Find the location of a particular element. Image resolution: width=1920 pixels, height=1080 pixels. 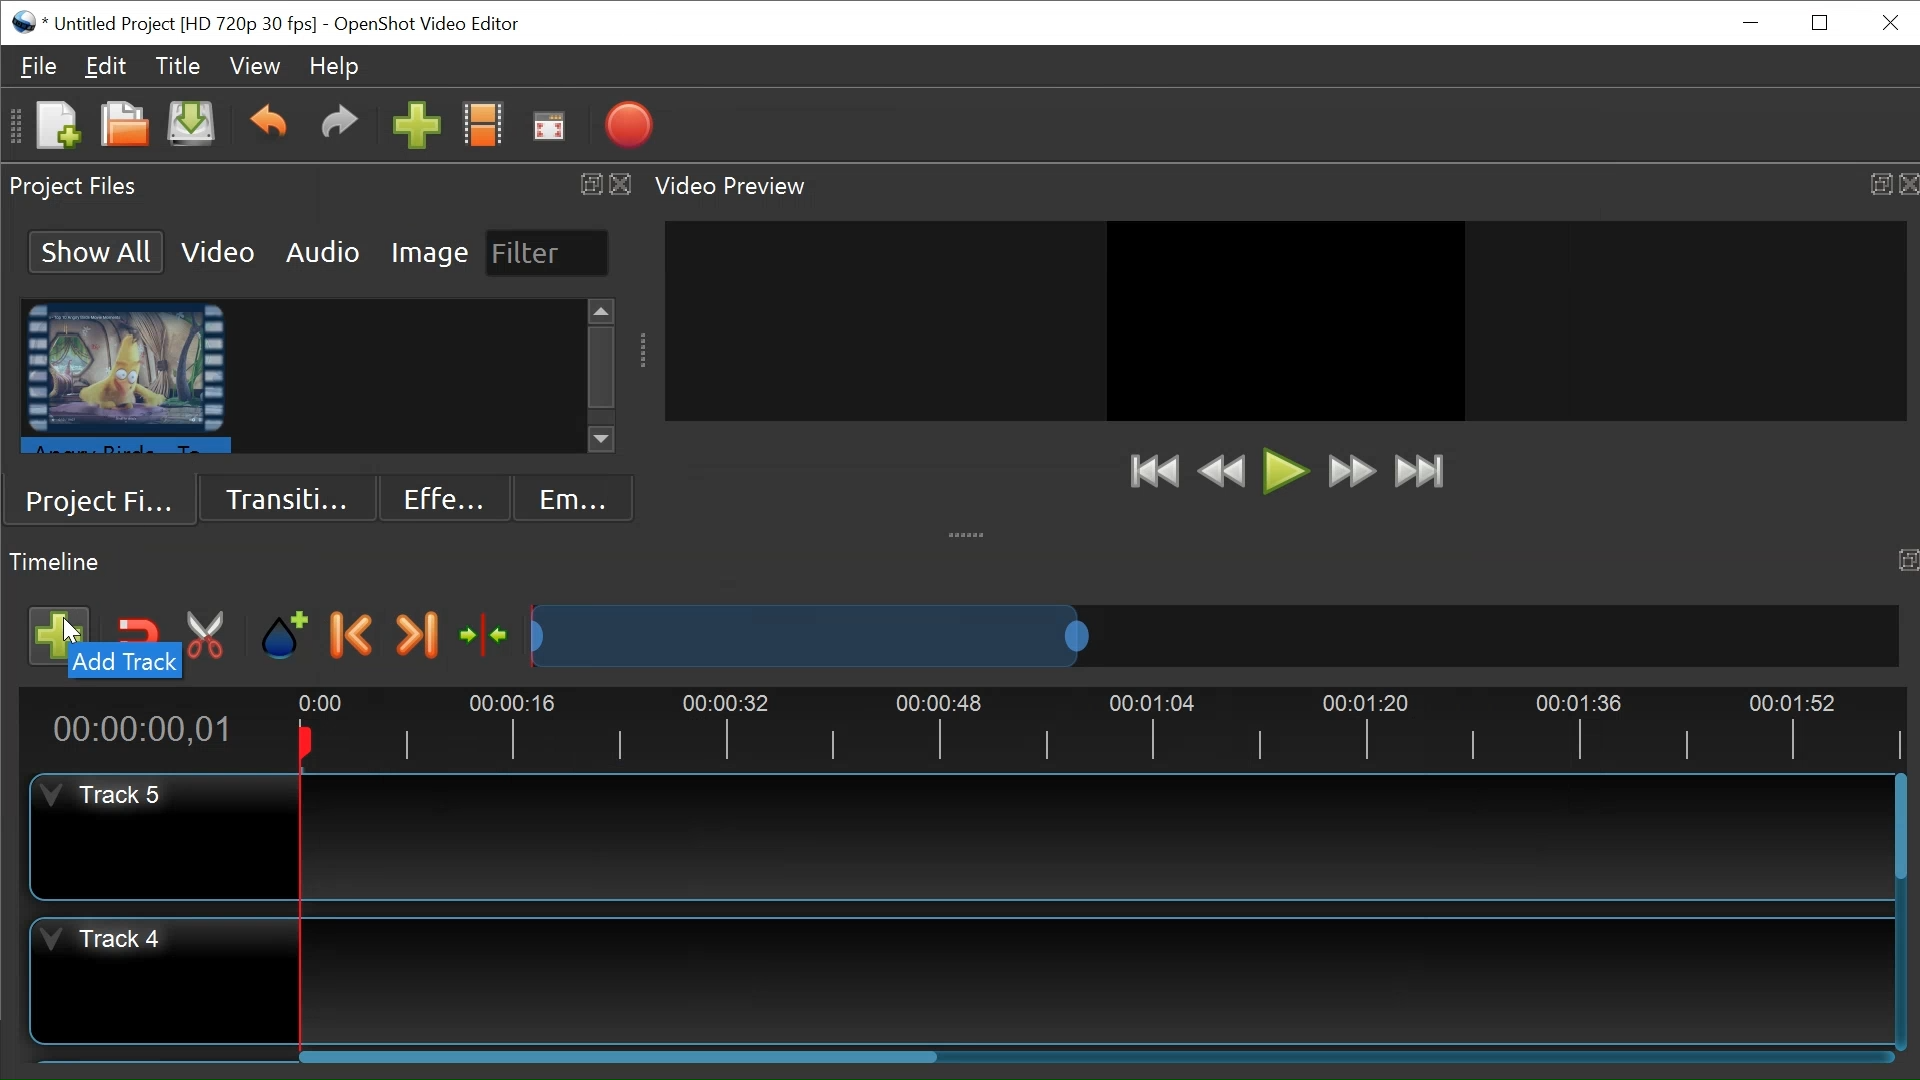

Timeline is located at coordinates (962, 729).